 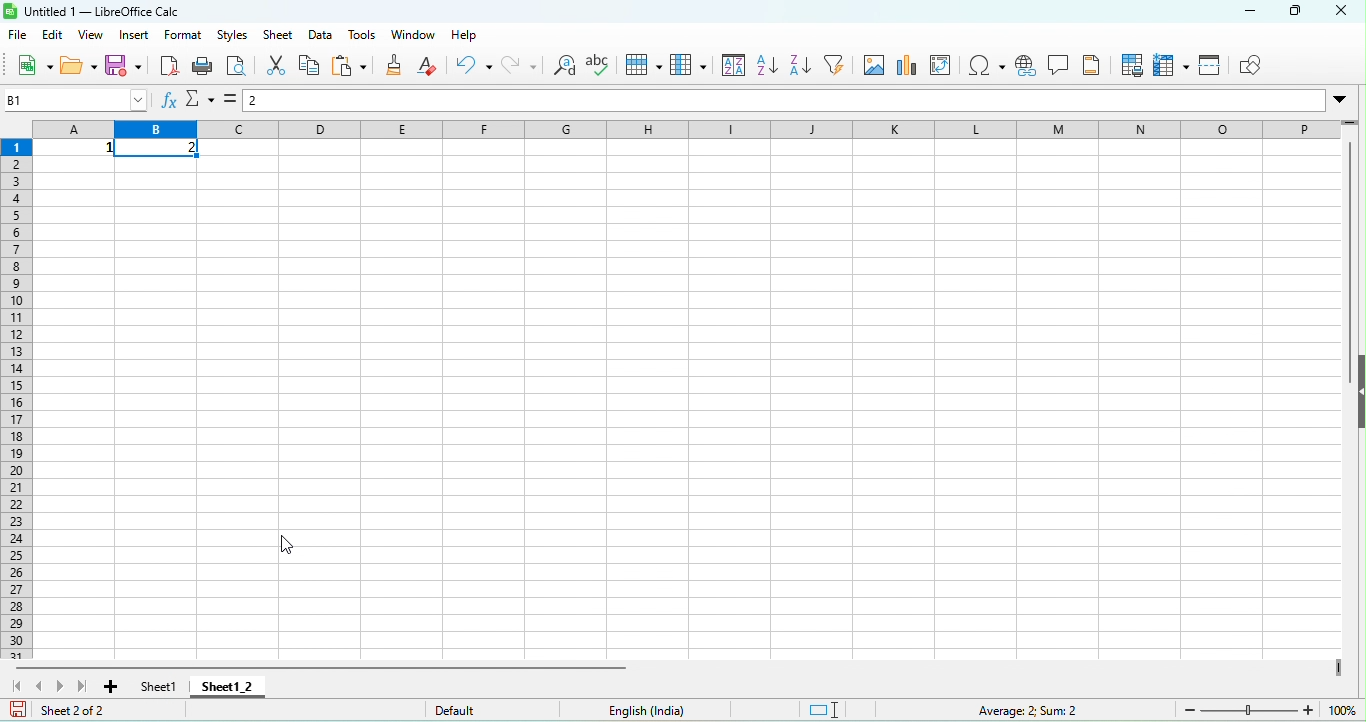 I want to click on minimize, so click(x=1232, y=11).